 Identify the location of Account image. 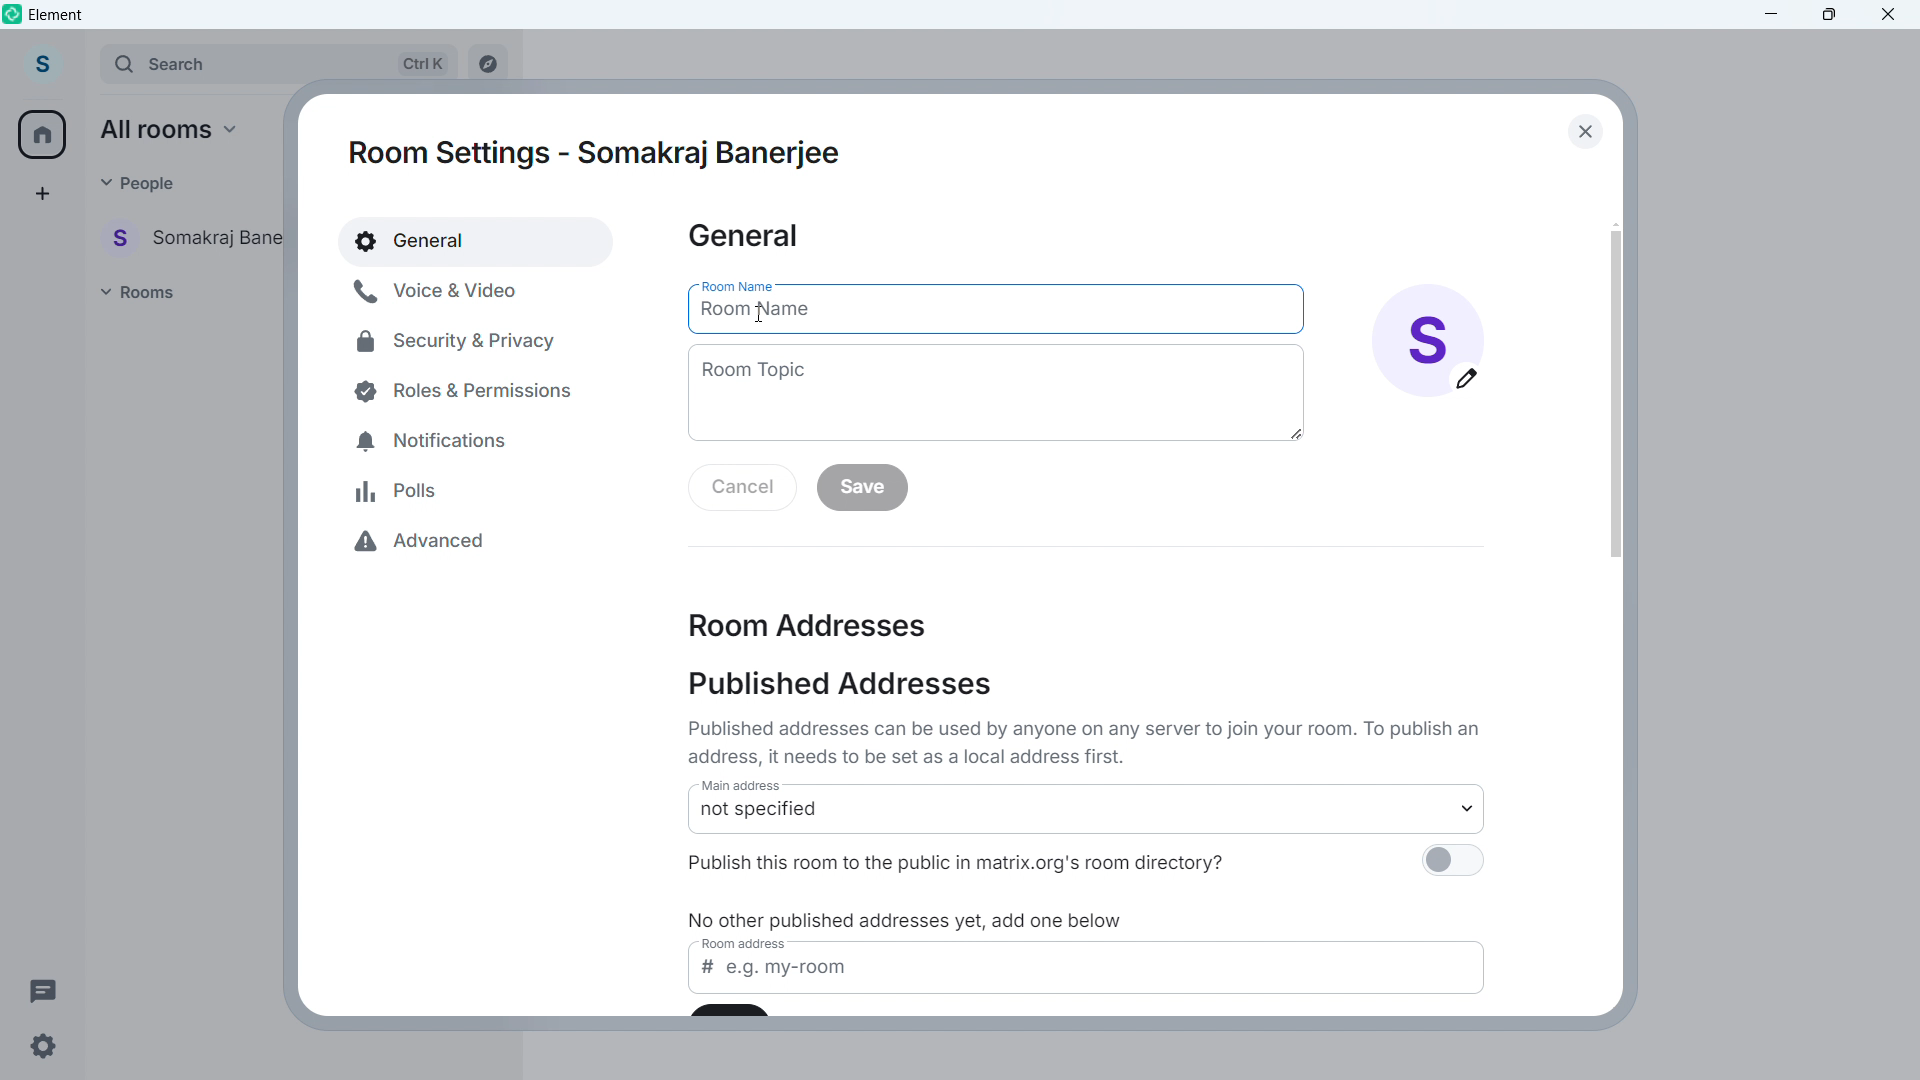
(1428, 340).